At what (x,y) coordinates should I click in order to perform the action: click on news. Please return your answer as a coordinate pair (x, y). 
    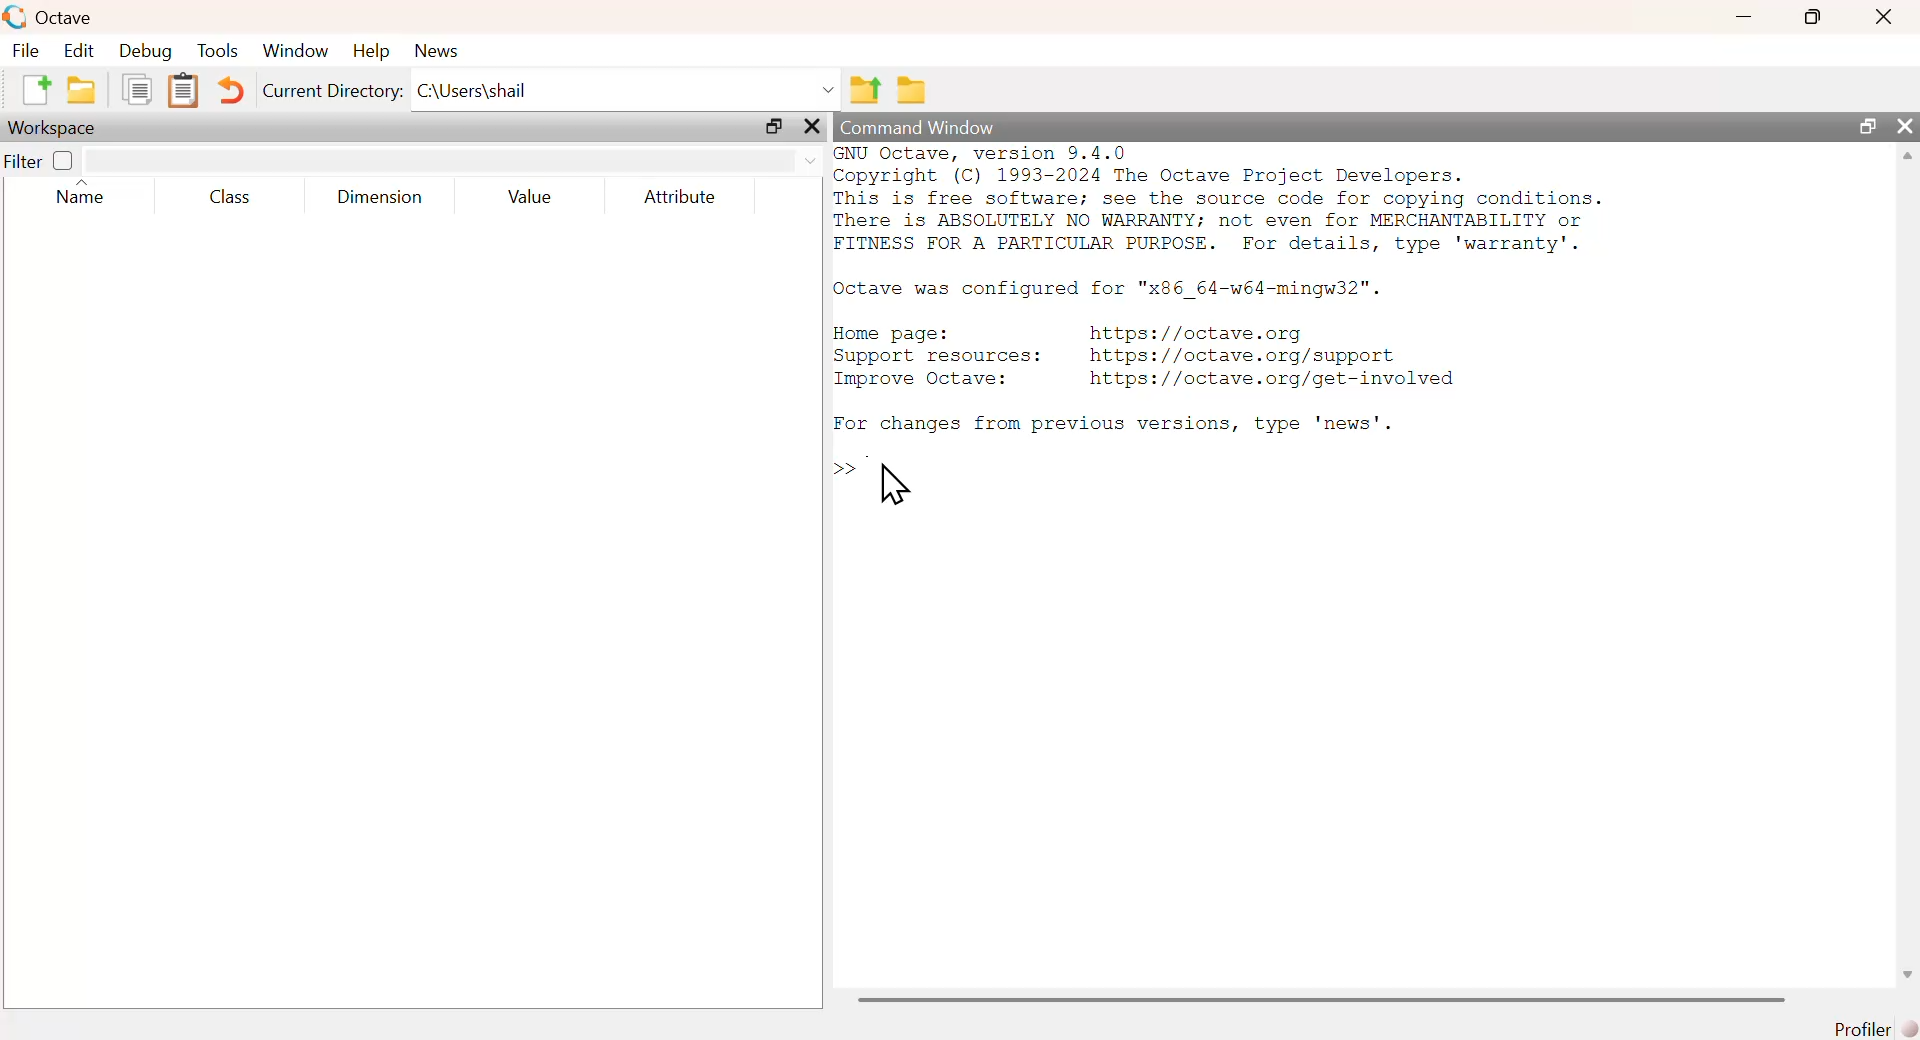
    Looking at the image, I should click on (437, 51).